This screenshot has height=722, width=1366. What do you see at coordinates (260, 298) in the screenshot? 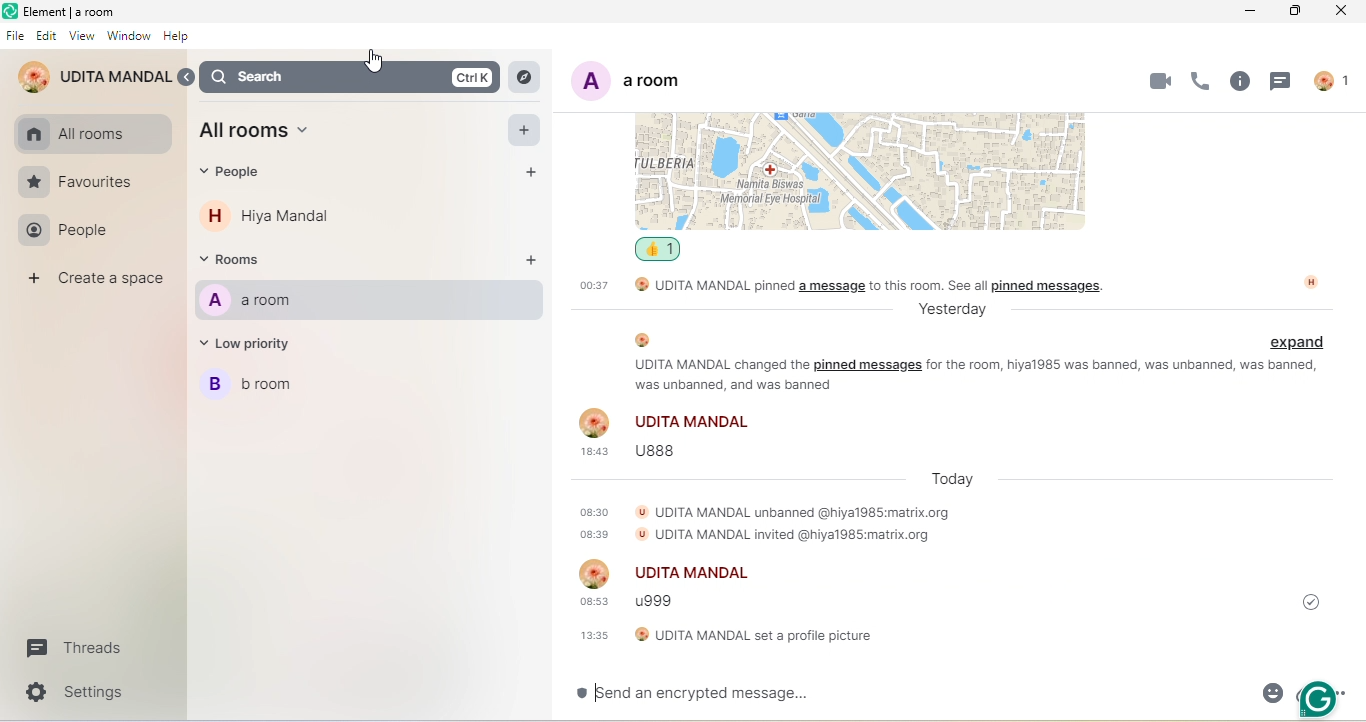
I see `A aroom` at bounding box center [260, 298].